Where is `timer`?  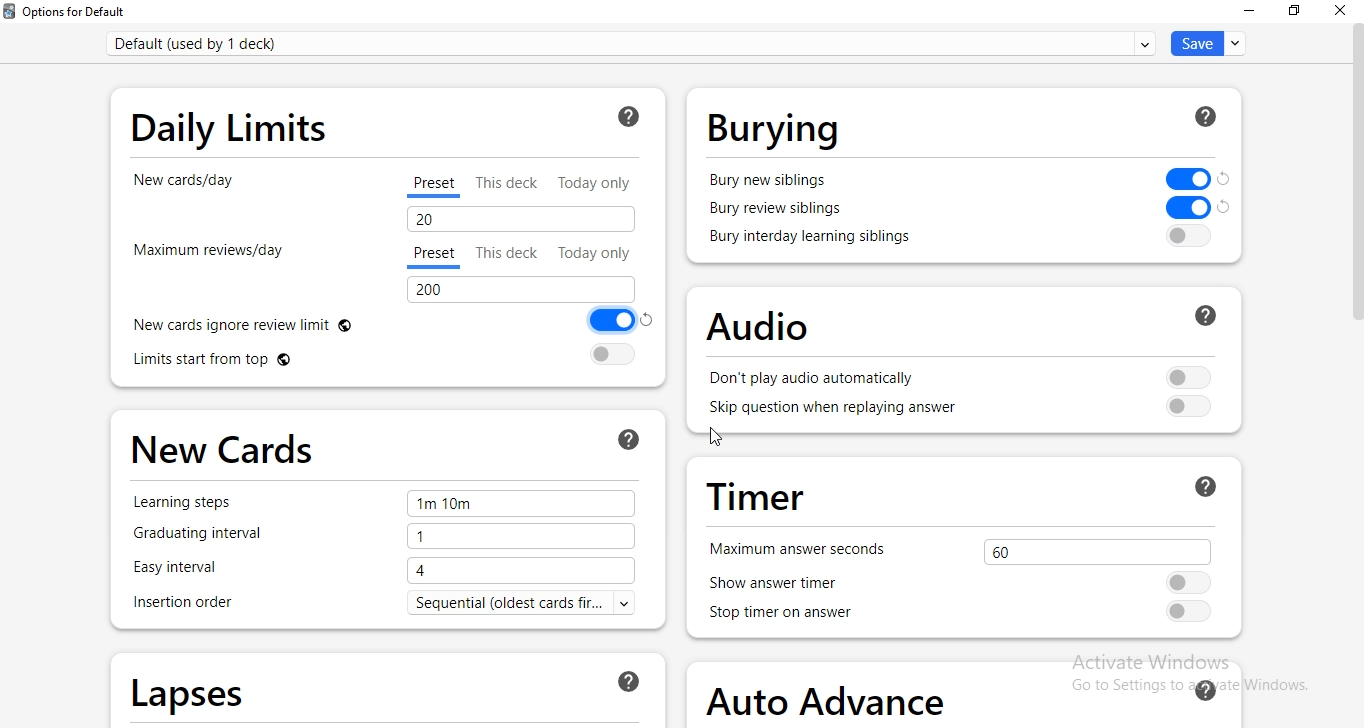
timer is located at coordinates (754, 495).